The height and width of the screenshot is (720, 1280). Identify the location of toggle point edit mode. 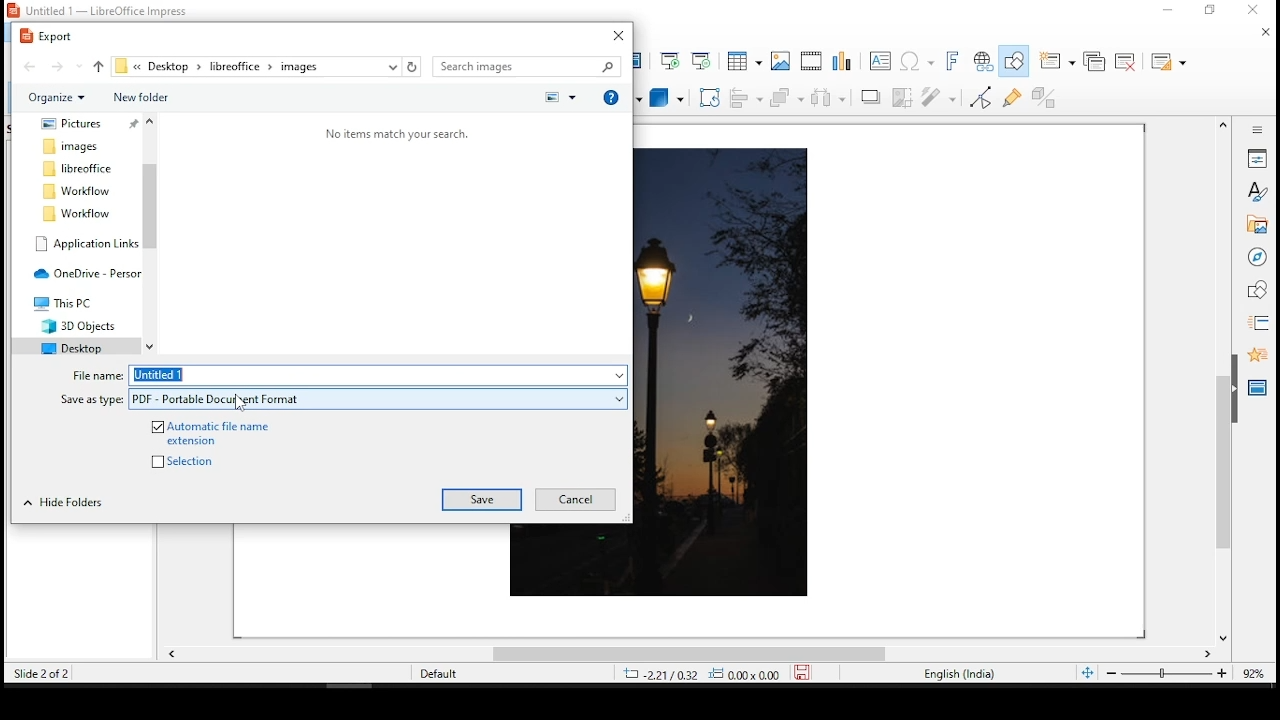
(981, 100).